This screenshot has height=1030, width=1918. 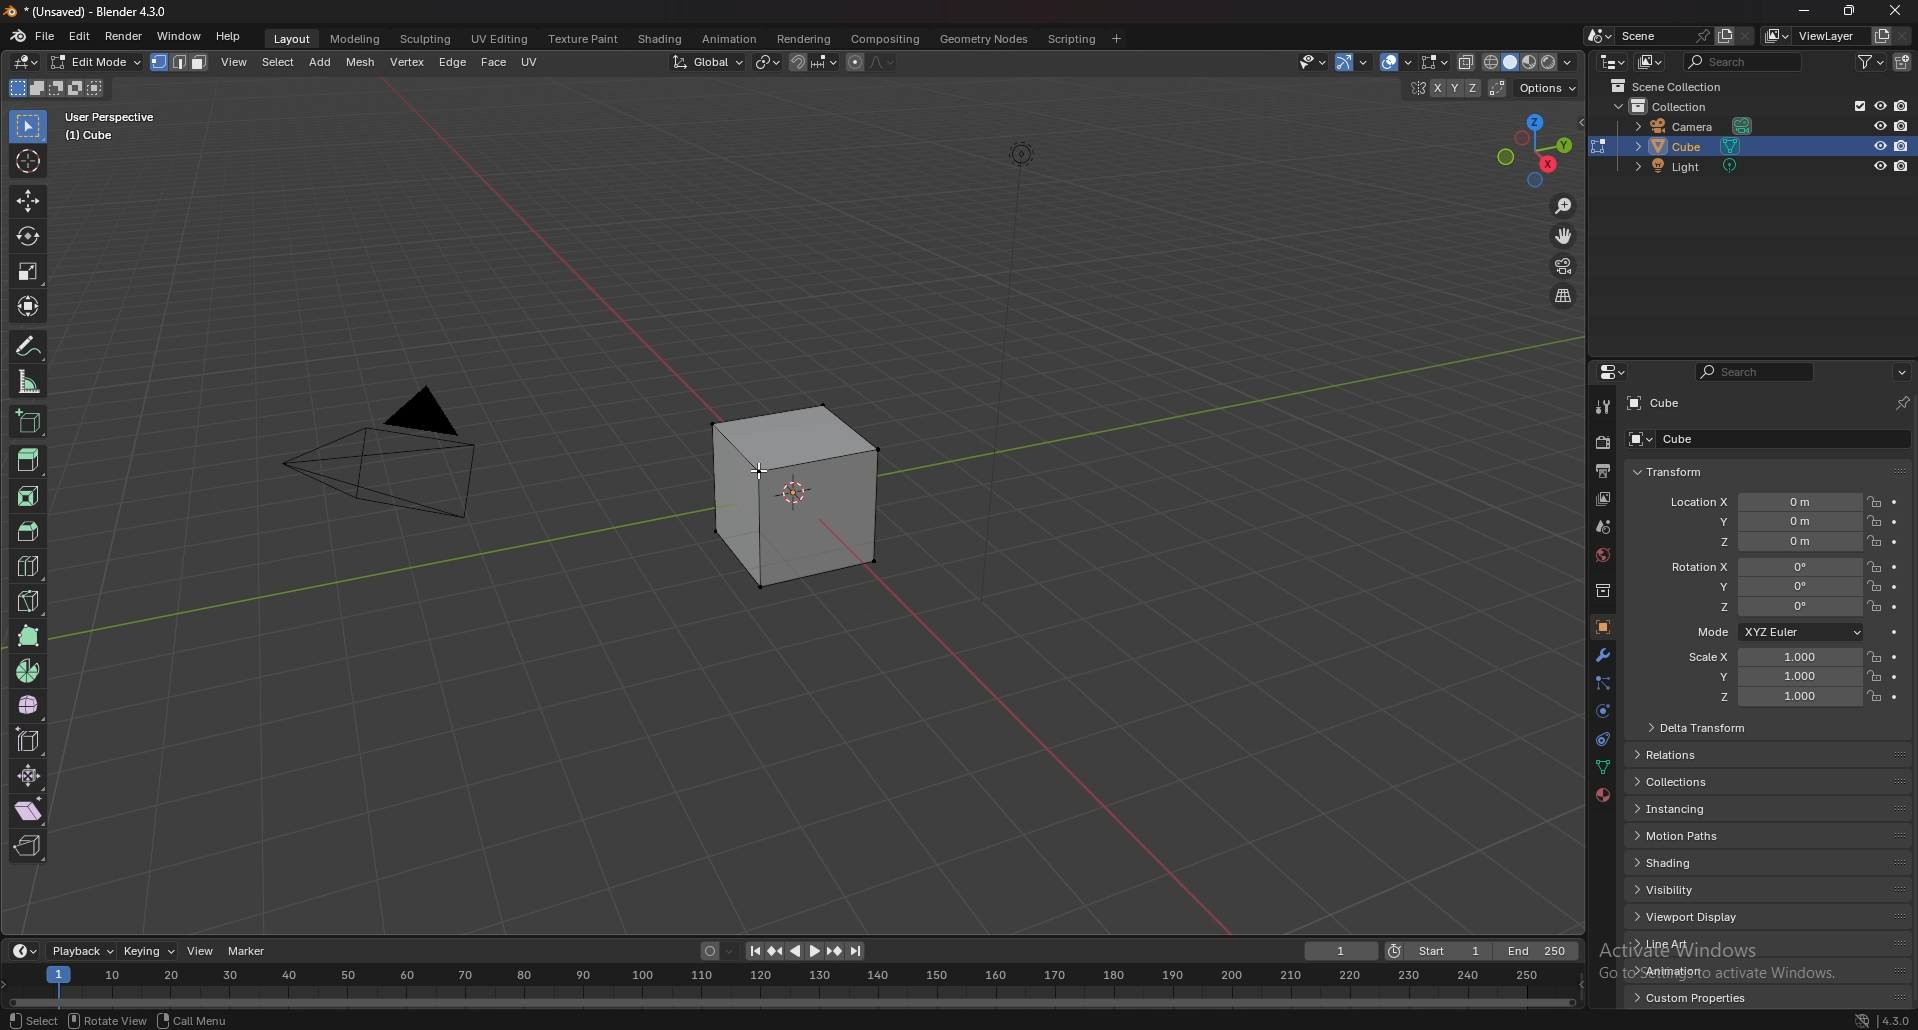 I want to click on delete scene, so click(x=1745, y=36).